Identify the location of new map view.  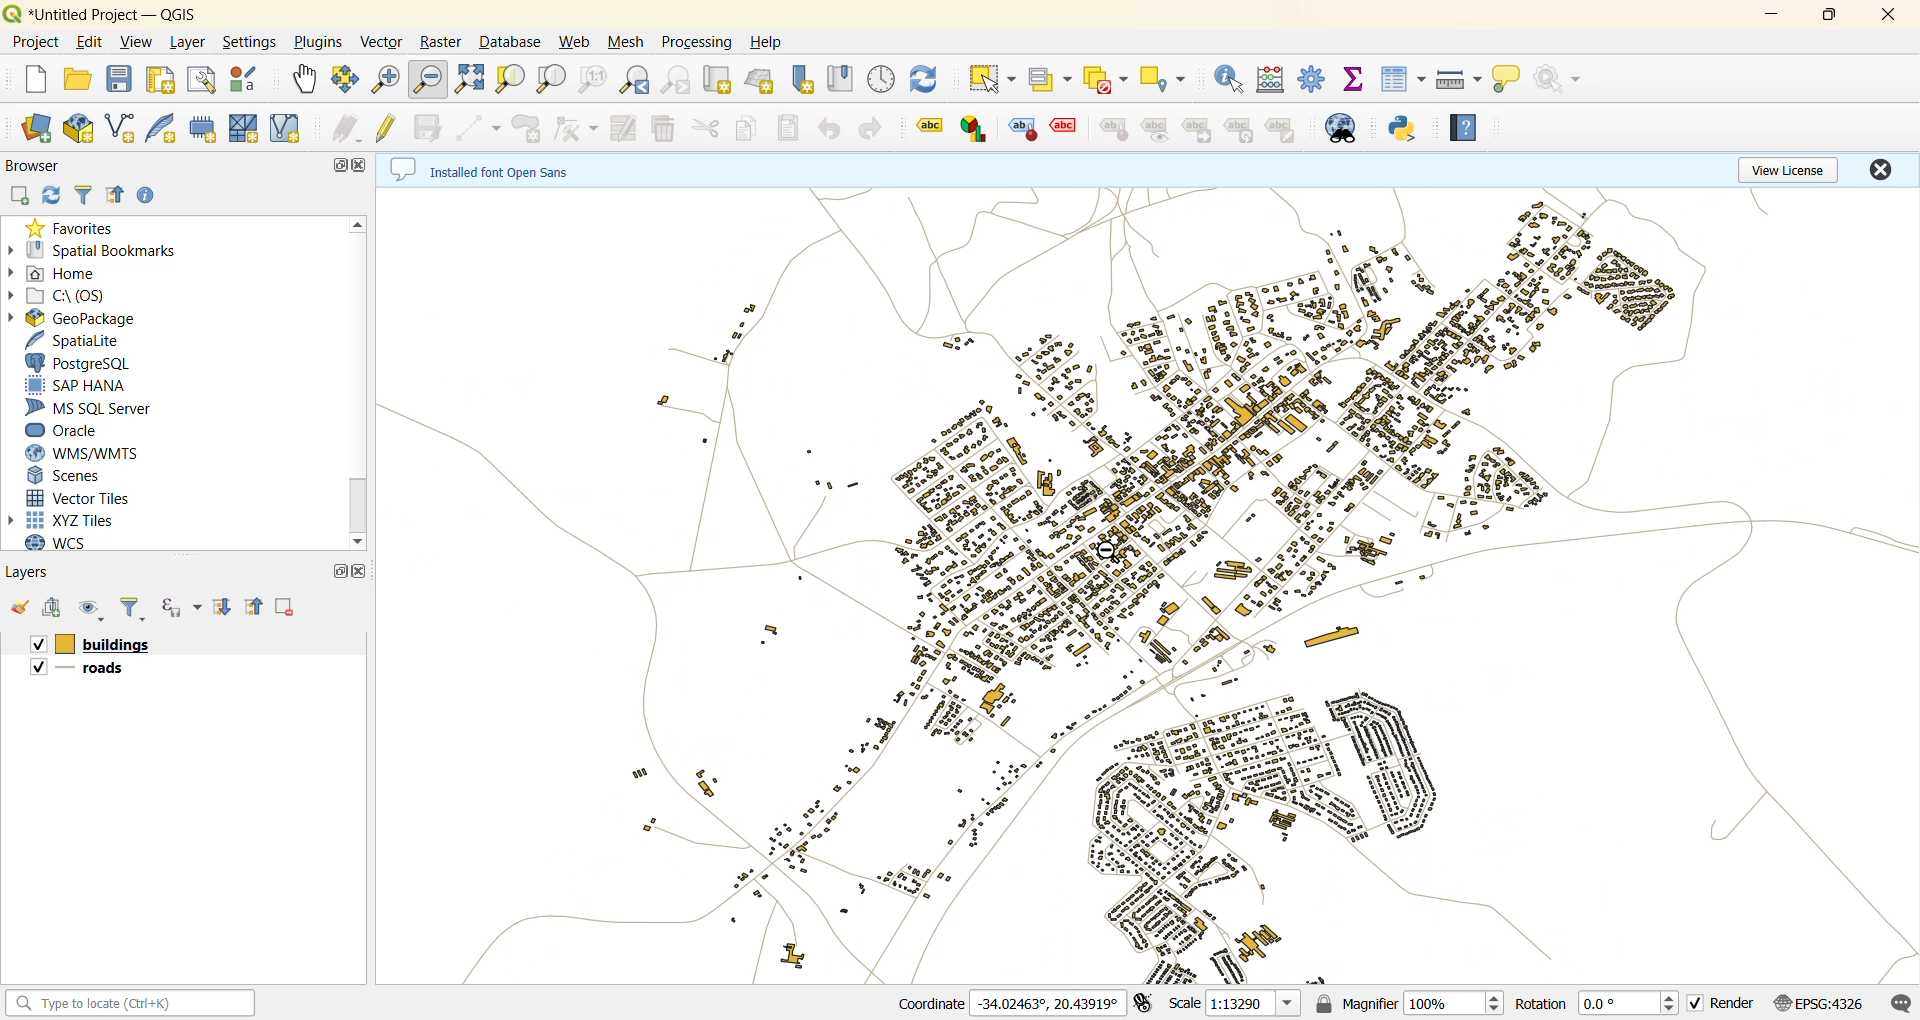
(718, 80).